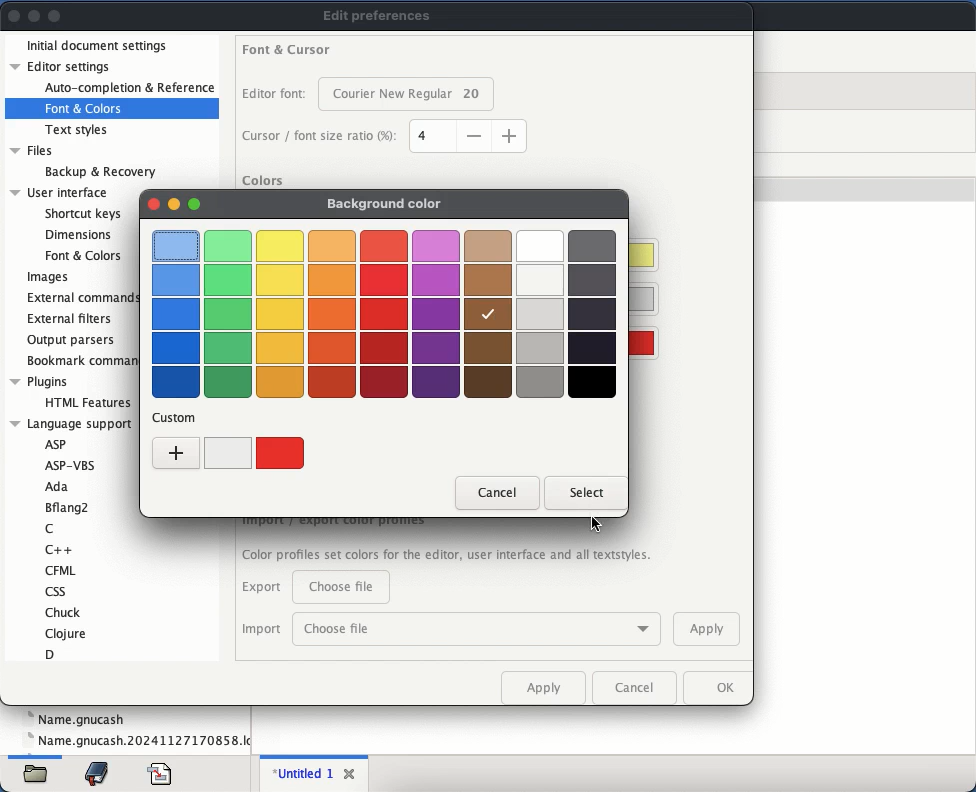  I want to click on apply, so click(707, 630).